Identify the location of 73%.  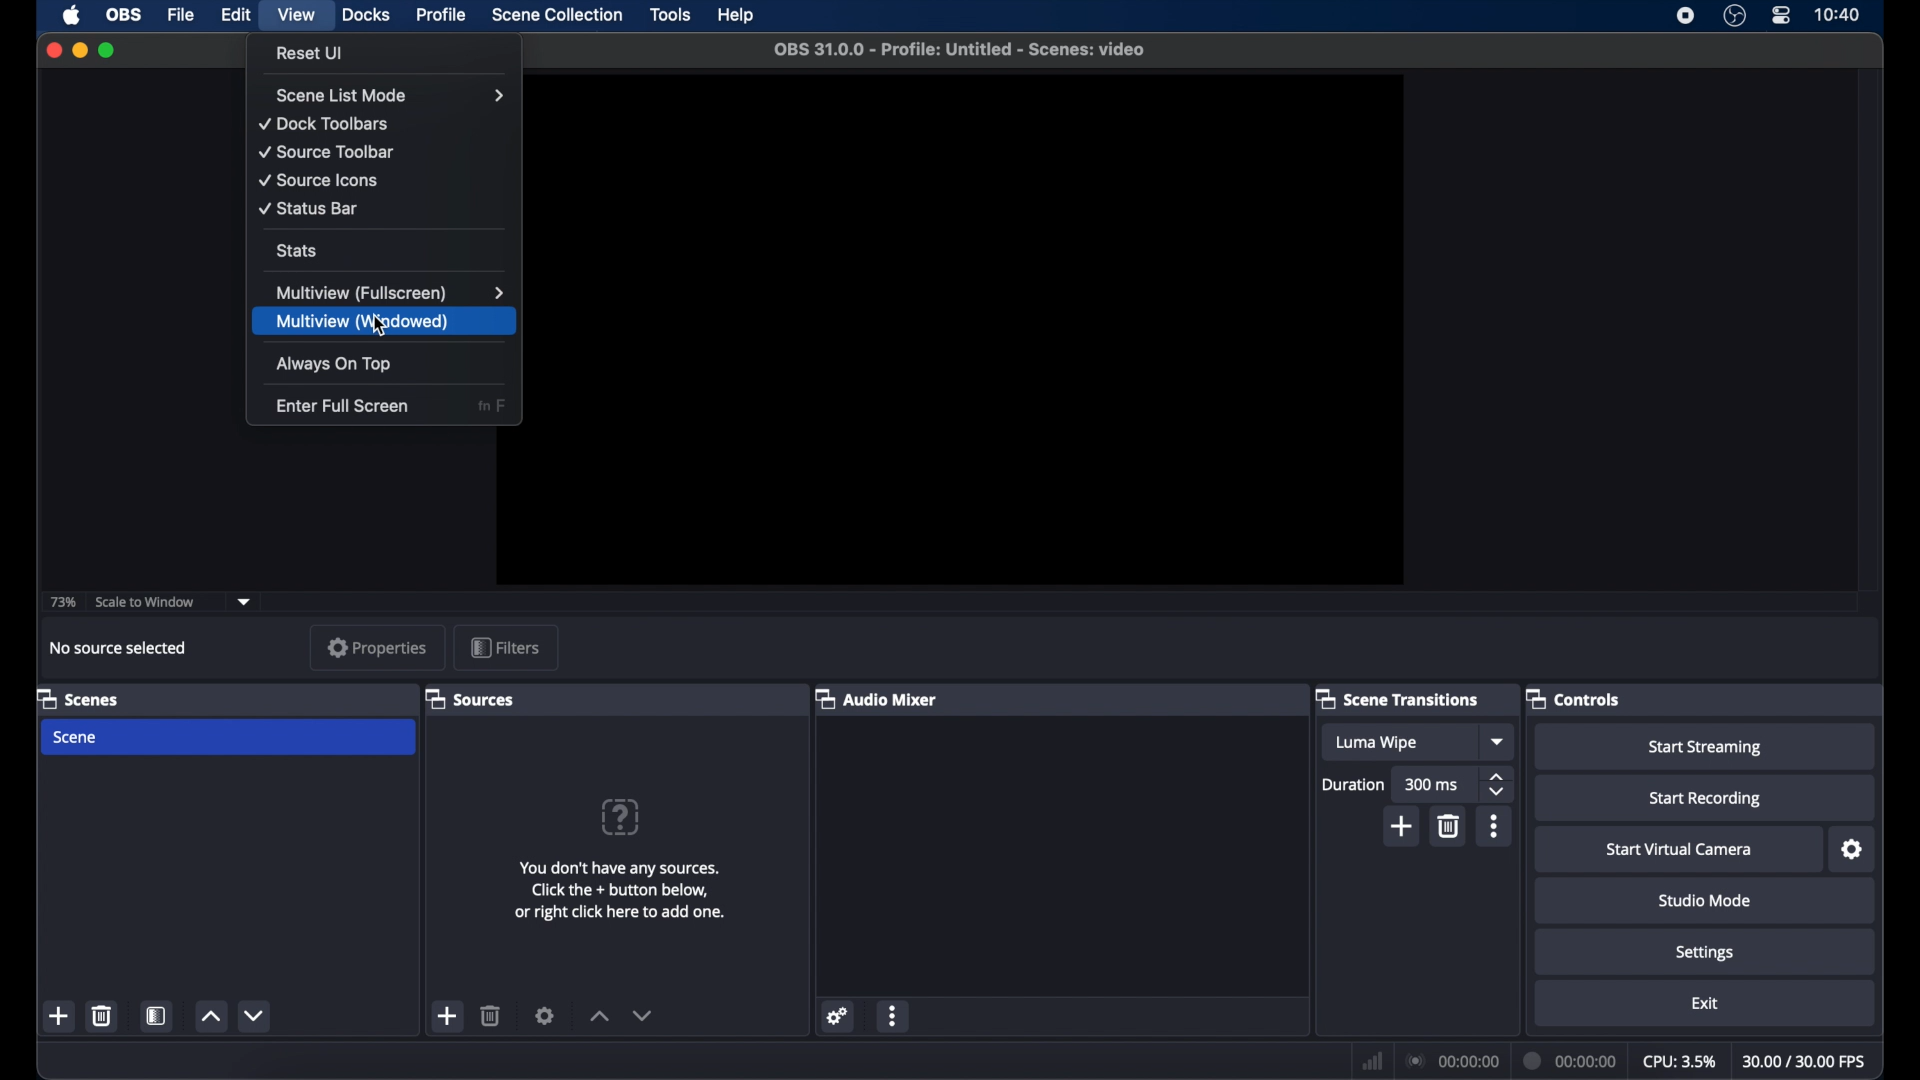
(62, 603).